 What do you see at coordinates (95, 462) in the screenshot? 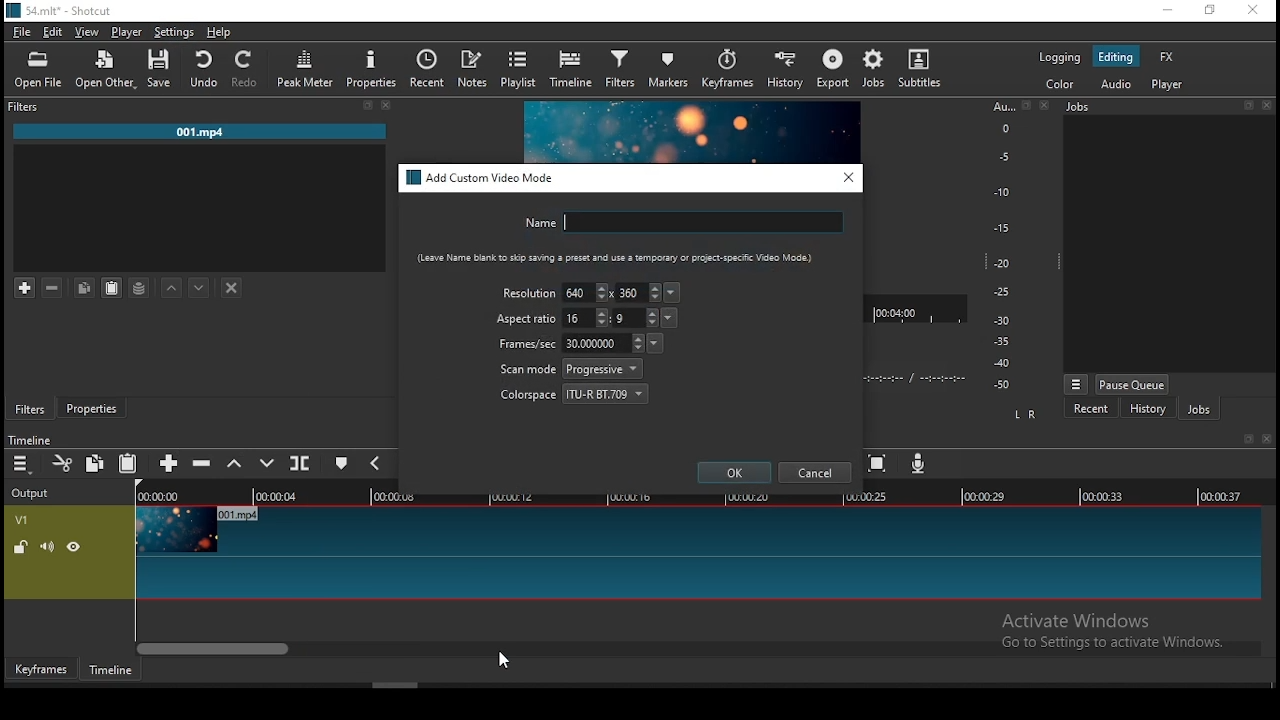
I see `copy` at bounding box center [95, 462].